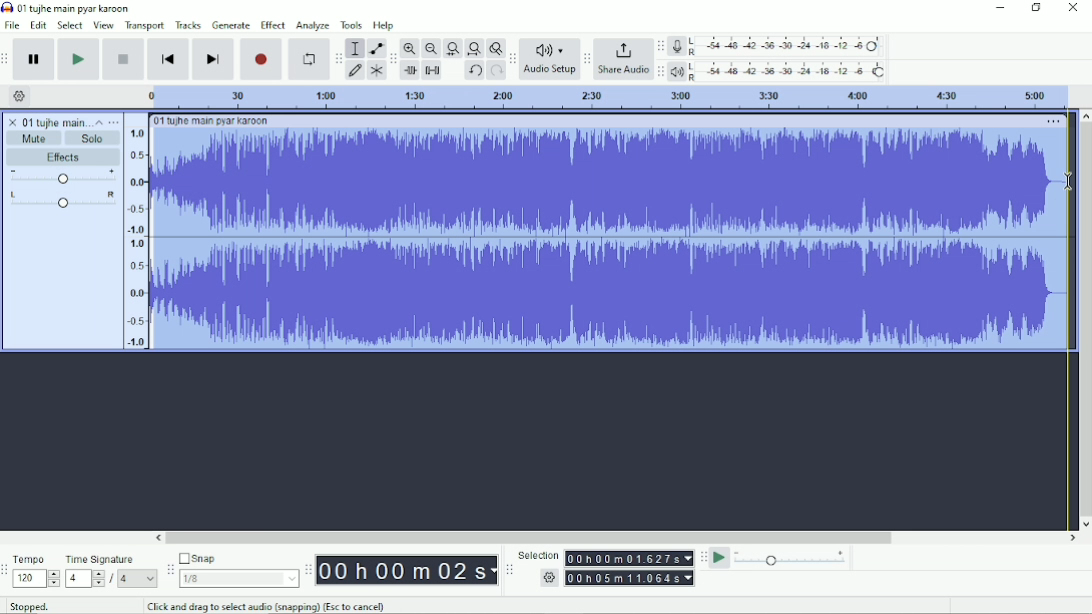 The width and height of the screenshot is (1092, 614). Describe the element at coordinates (104, 25) in the screenshot. I see `View` at that location.